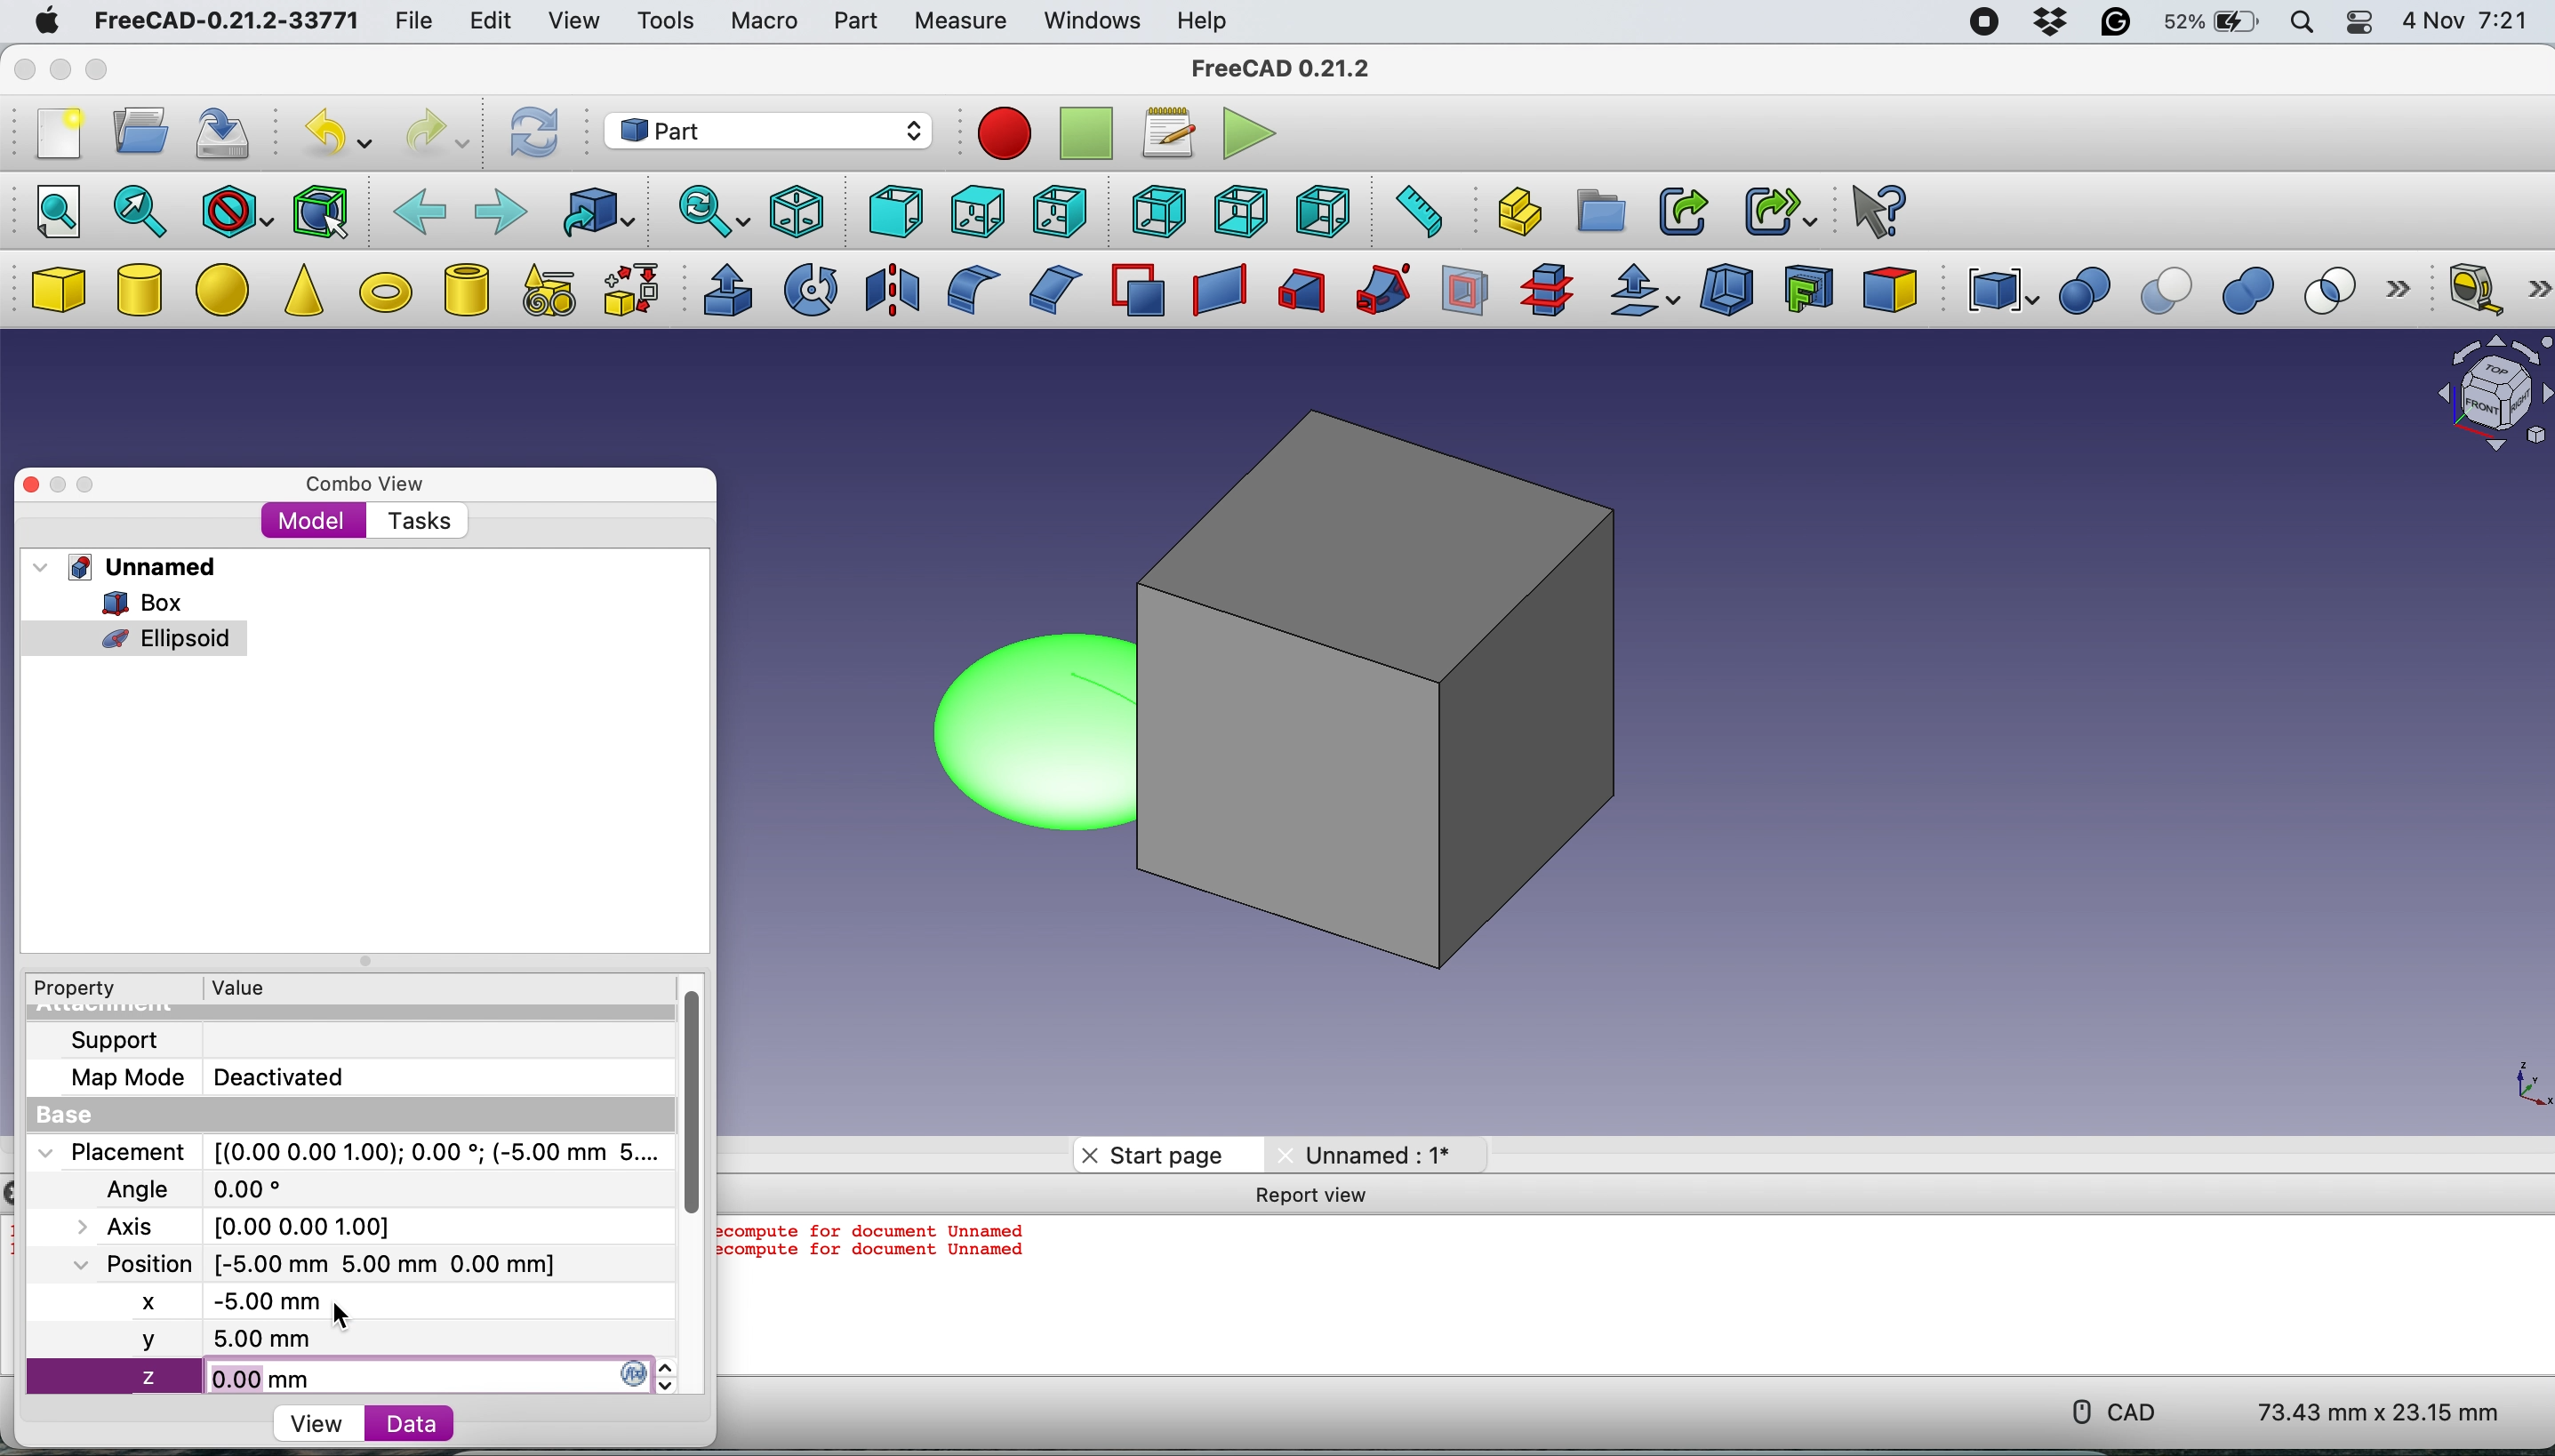 The width and height of the screenshot is (2555, 1456). Describe the element at coordinates (1809, 287) in the screenshot. I see `create projection on surface` at that location.